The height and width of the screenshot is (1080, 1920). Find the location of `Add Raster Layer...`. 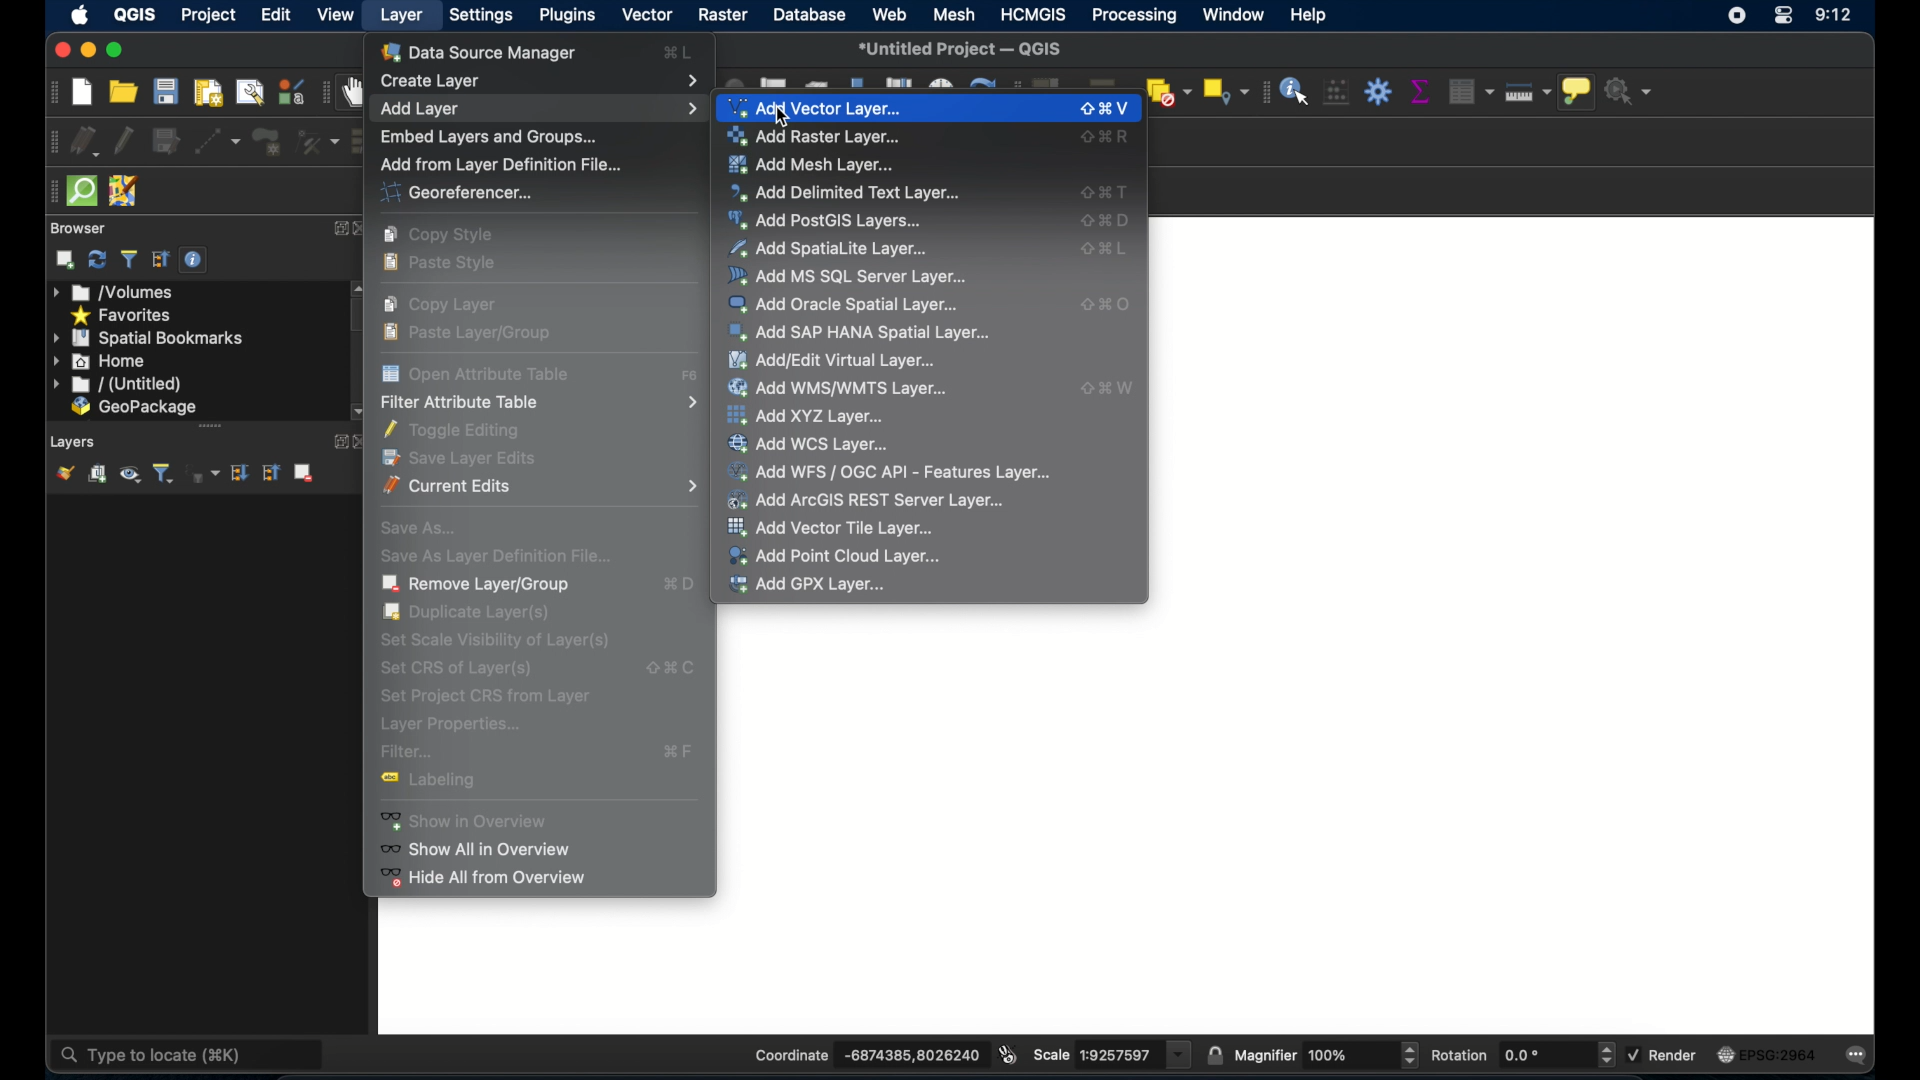

Add Raster Layer... is located at coordinates (929, 137).